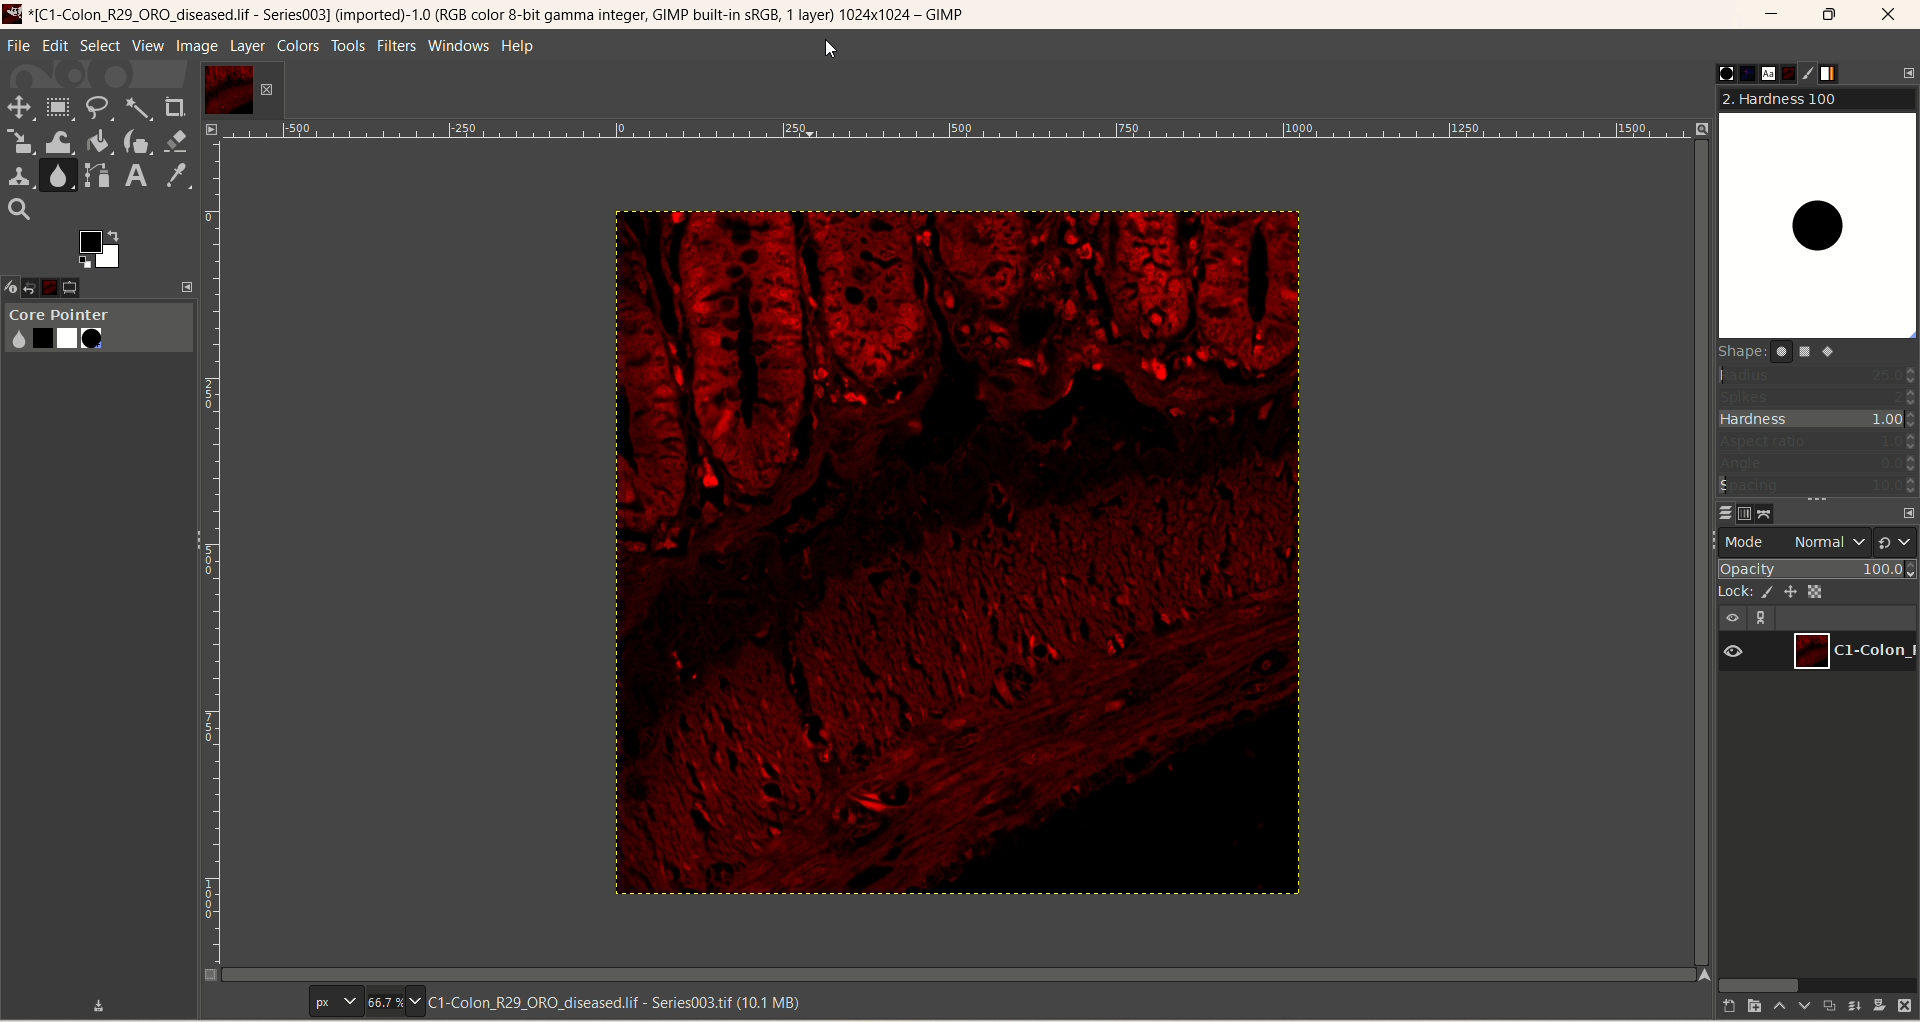 This screenshot has height=1022, width=1920. I want to click on configure this tab, so click(1907, 513).